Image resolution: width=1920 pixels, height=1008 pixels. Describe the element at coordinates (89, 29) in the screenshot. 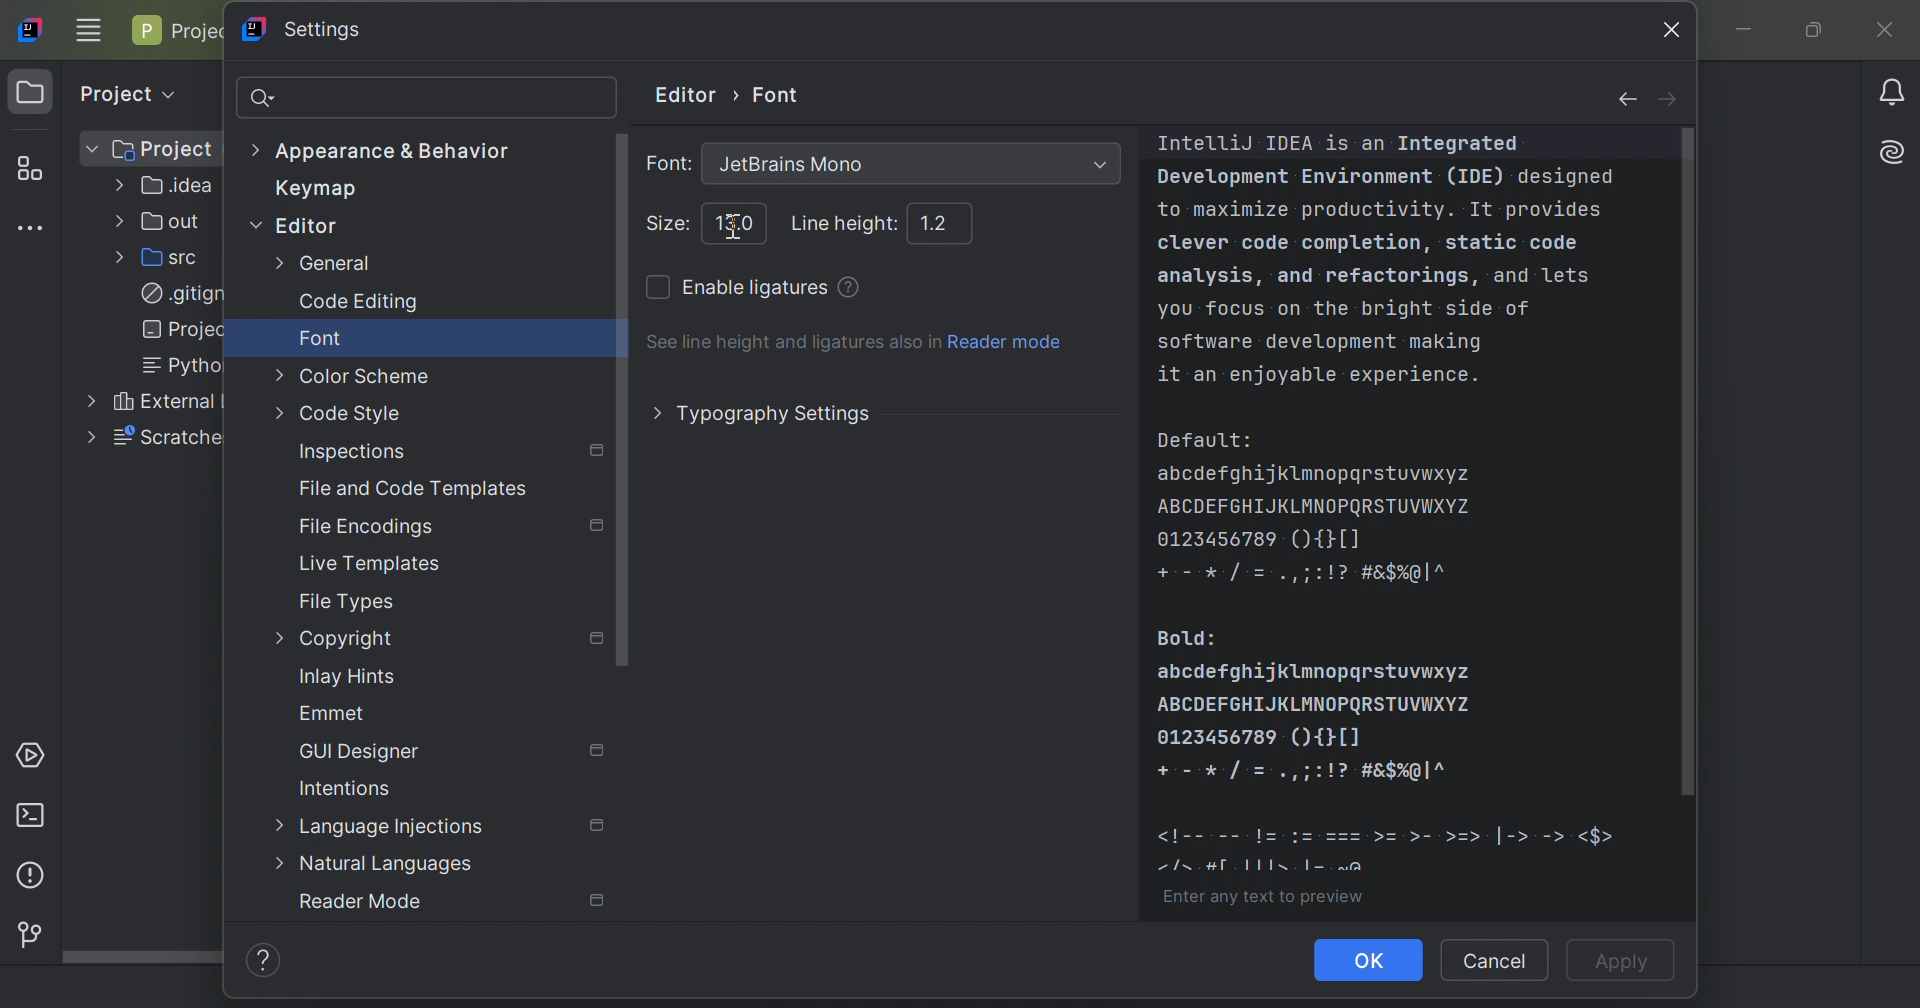

I see `Main menu` at that location.